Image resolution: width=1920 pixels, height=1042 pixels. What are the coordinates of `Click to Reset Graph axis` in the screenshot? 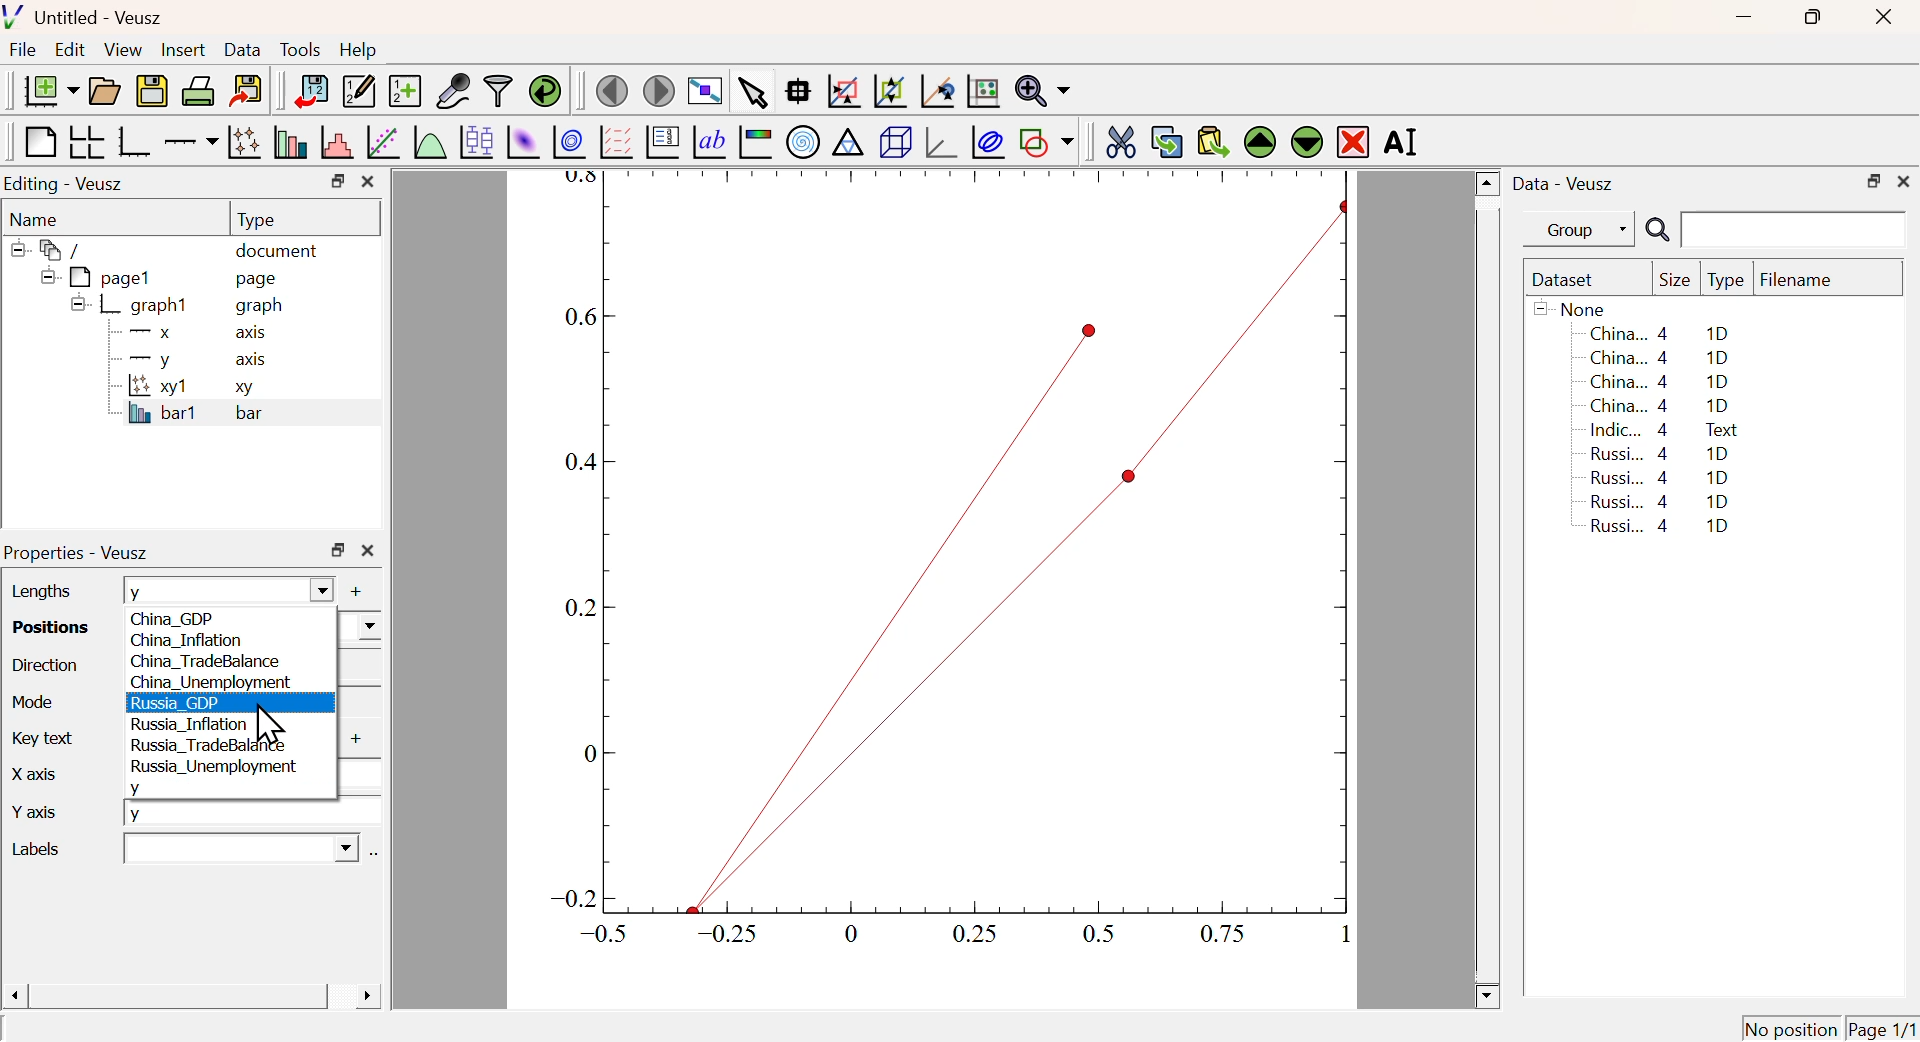 It's located at (982, 89).